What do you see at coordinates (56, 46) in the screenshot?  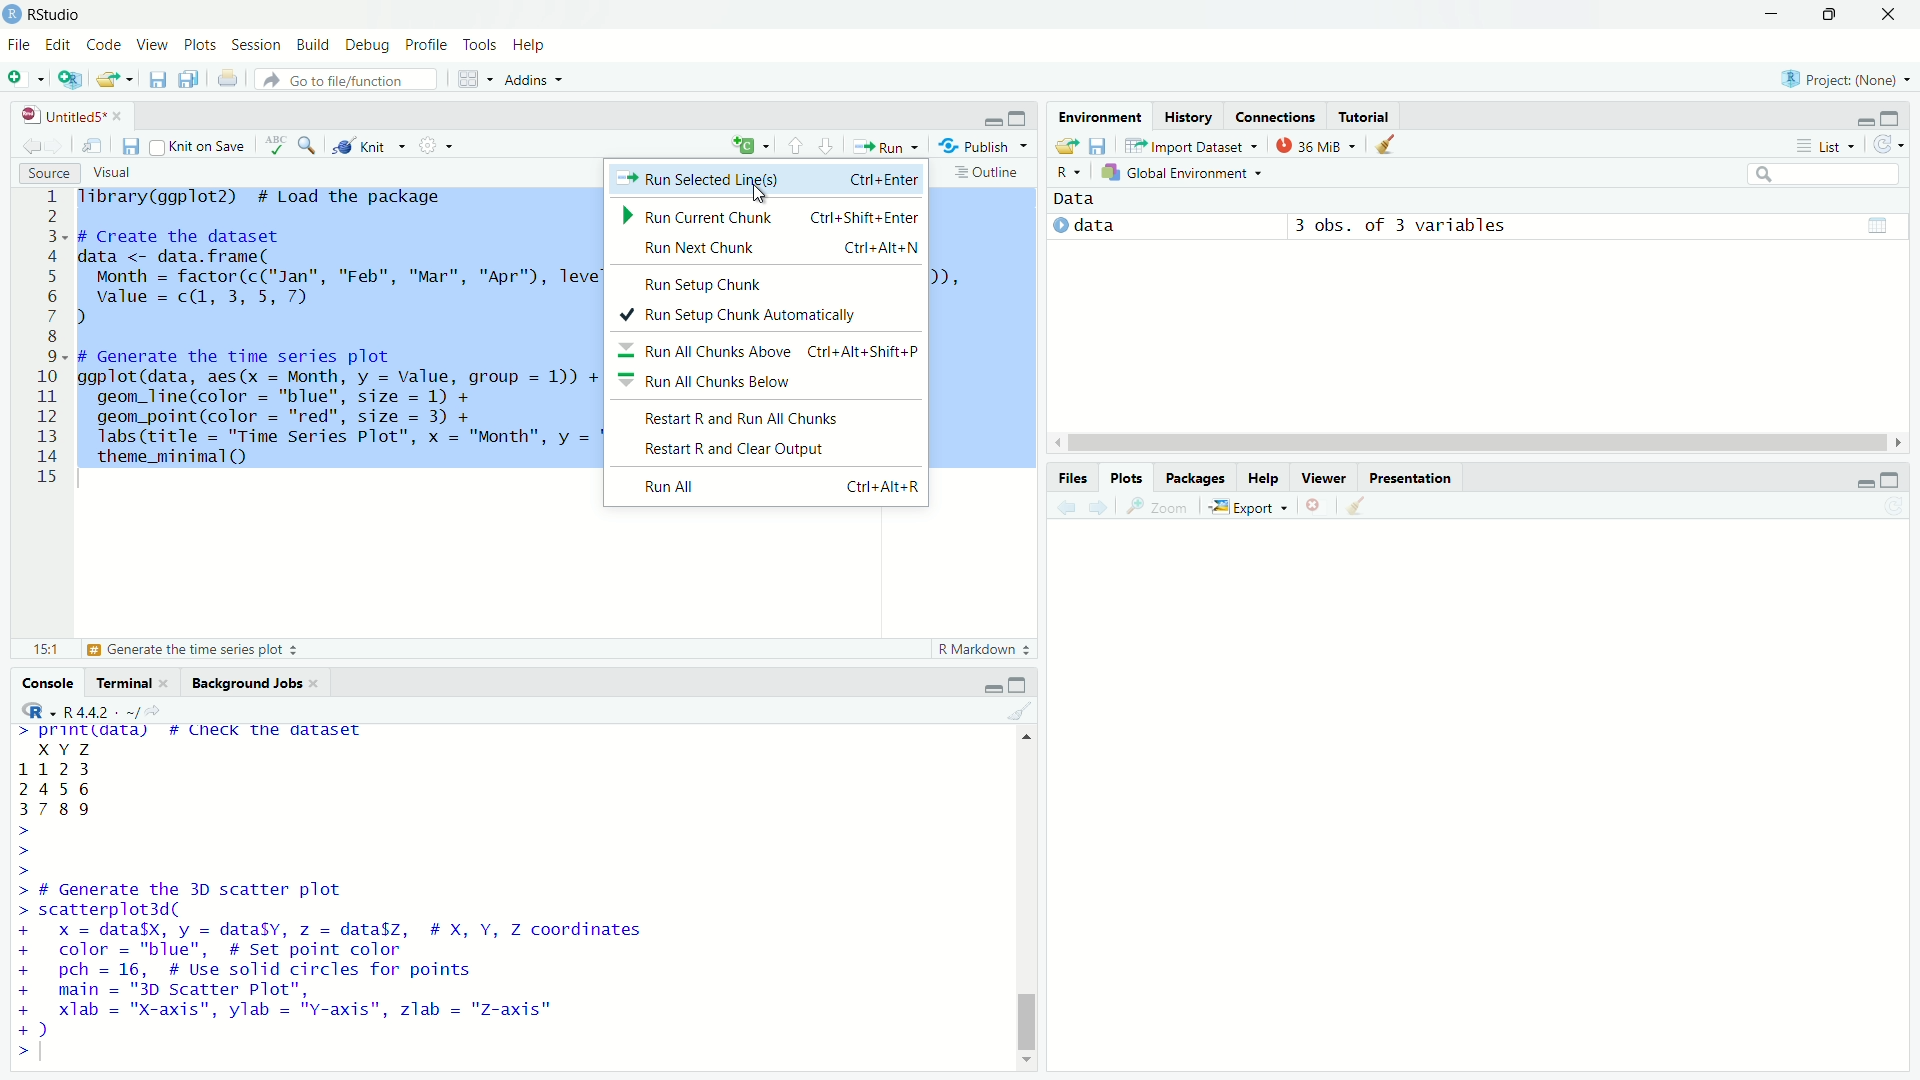 I see `edit` at bounding box center [56, 46].